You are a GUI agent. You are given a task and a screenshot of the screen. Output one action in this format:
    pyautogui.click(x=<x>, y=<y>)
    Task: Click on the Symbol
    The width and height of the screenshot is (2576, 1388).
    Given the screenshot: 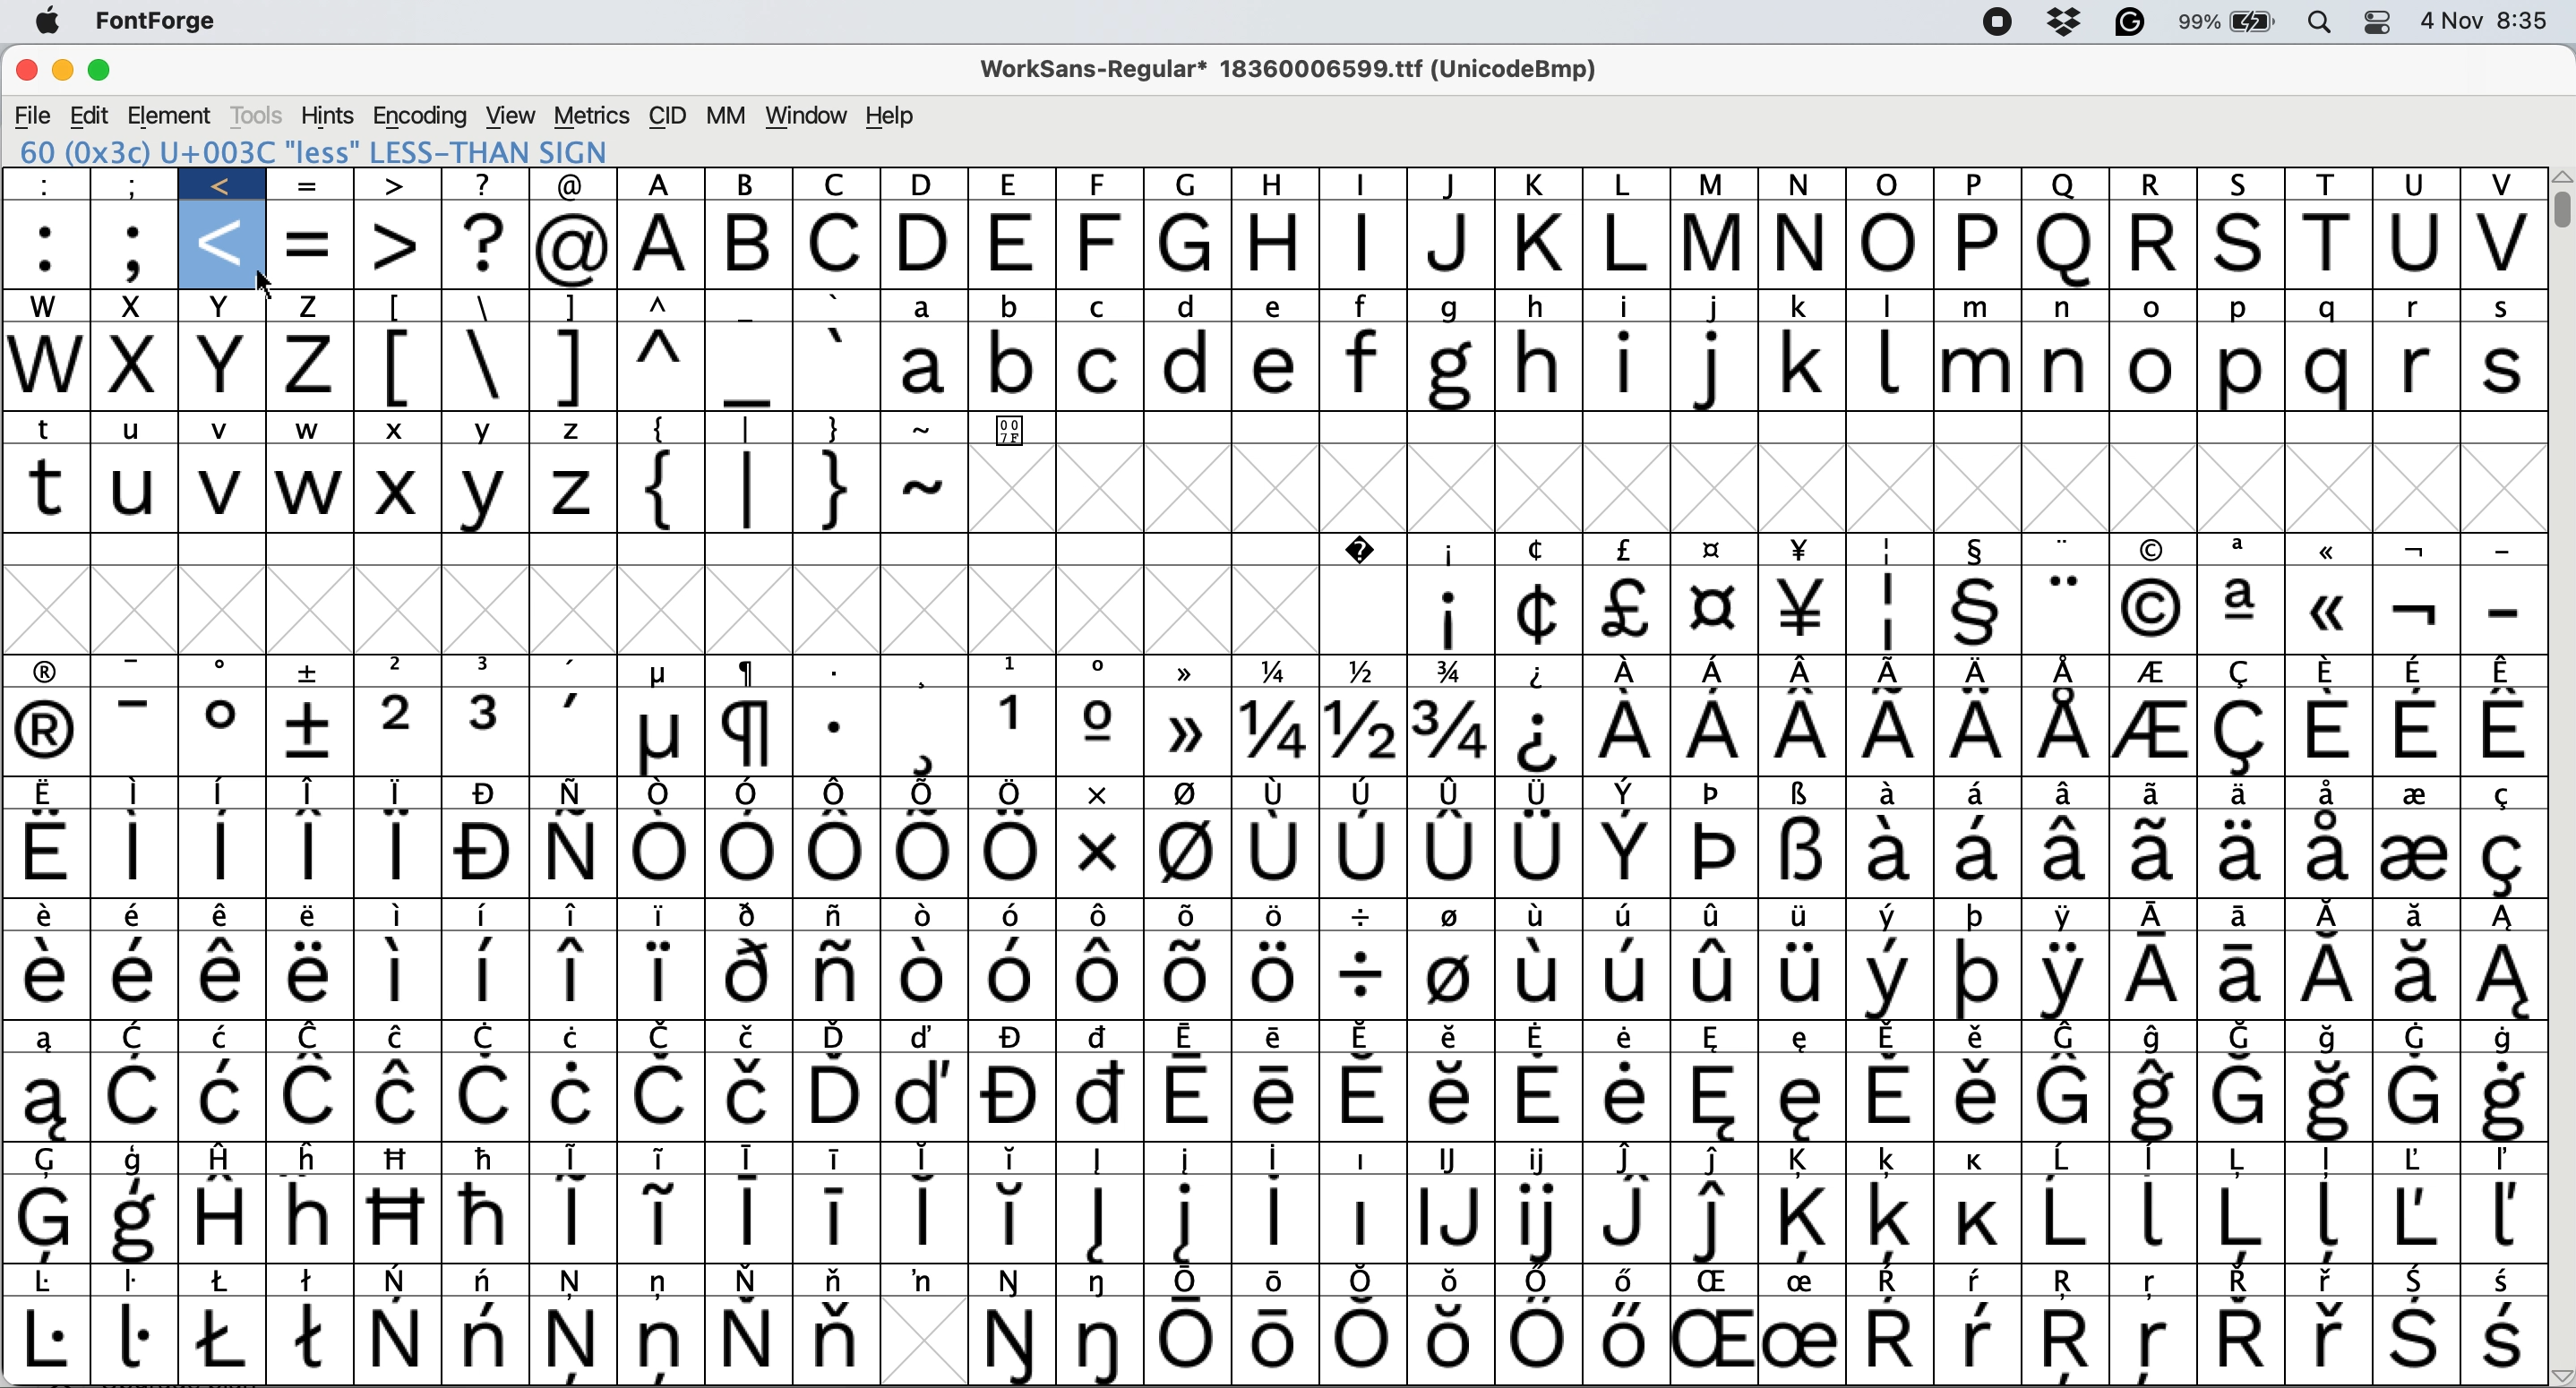 What is the action you would take?
    pyautogui.click(x=1889, y=611)
    